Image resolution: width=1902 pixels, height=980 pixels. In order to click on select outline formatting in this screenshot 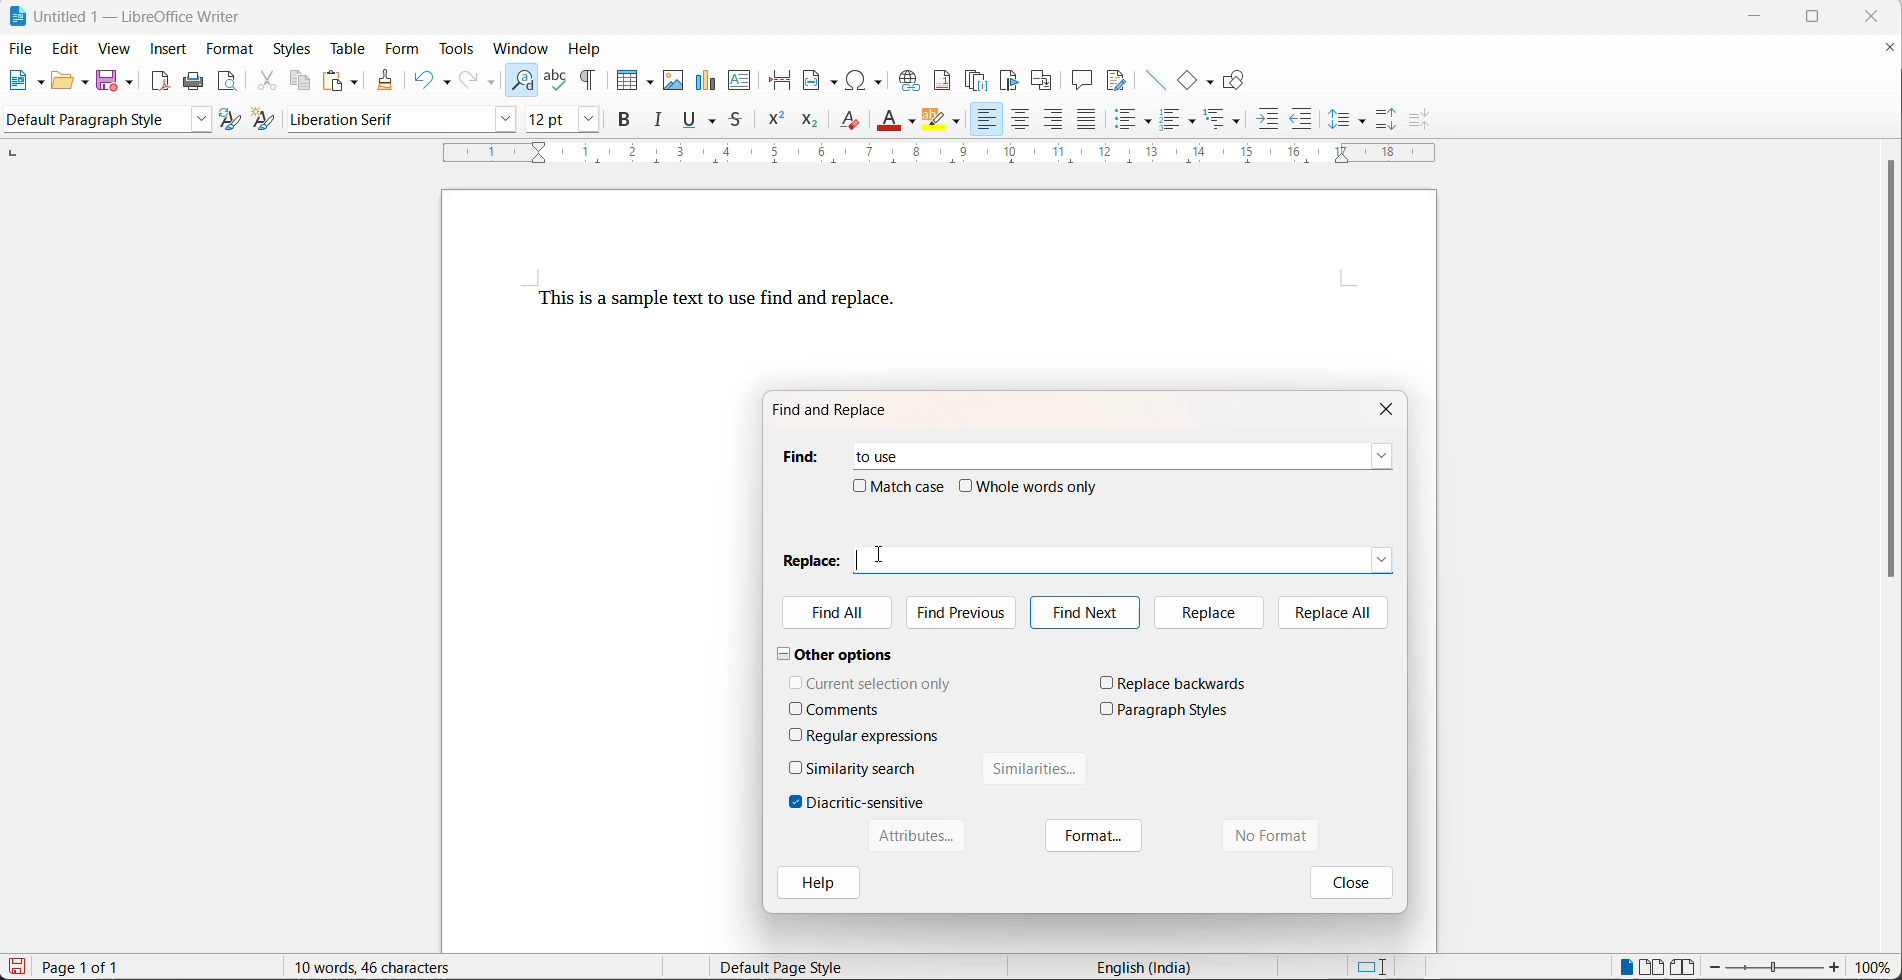, I will do `click(1230, 119)`.